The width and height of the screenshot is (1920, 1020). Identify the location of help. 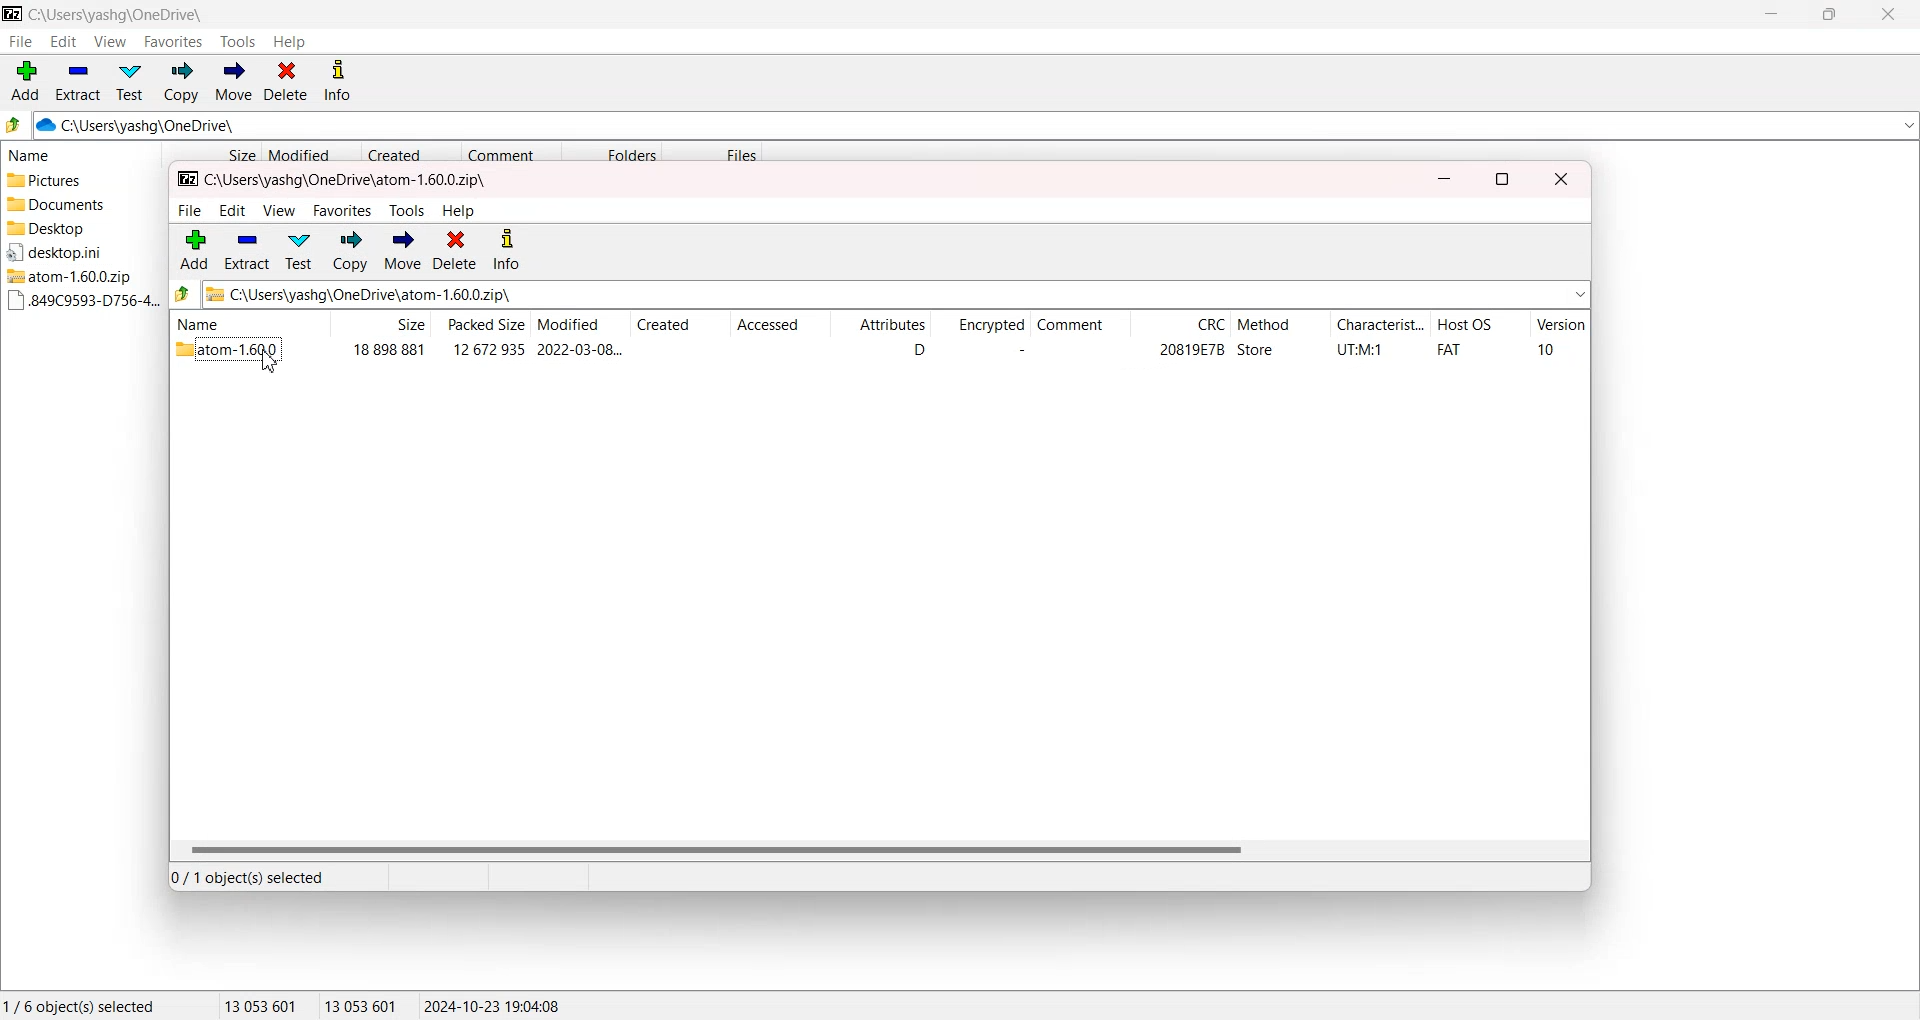
(460, 211).